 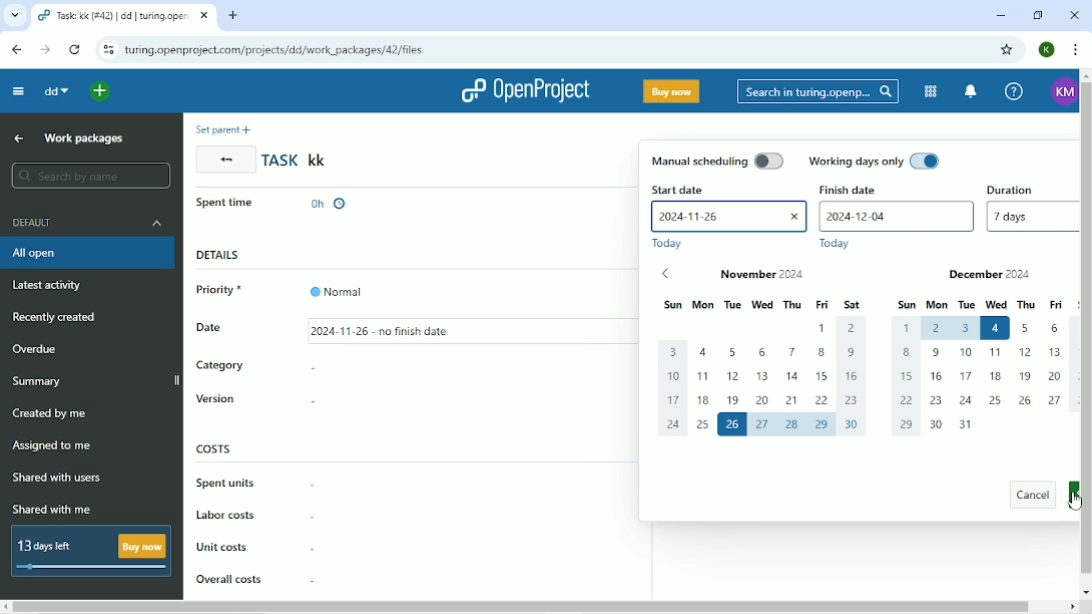 I want to click on Work packages, so click(x=85, y=139).